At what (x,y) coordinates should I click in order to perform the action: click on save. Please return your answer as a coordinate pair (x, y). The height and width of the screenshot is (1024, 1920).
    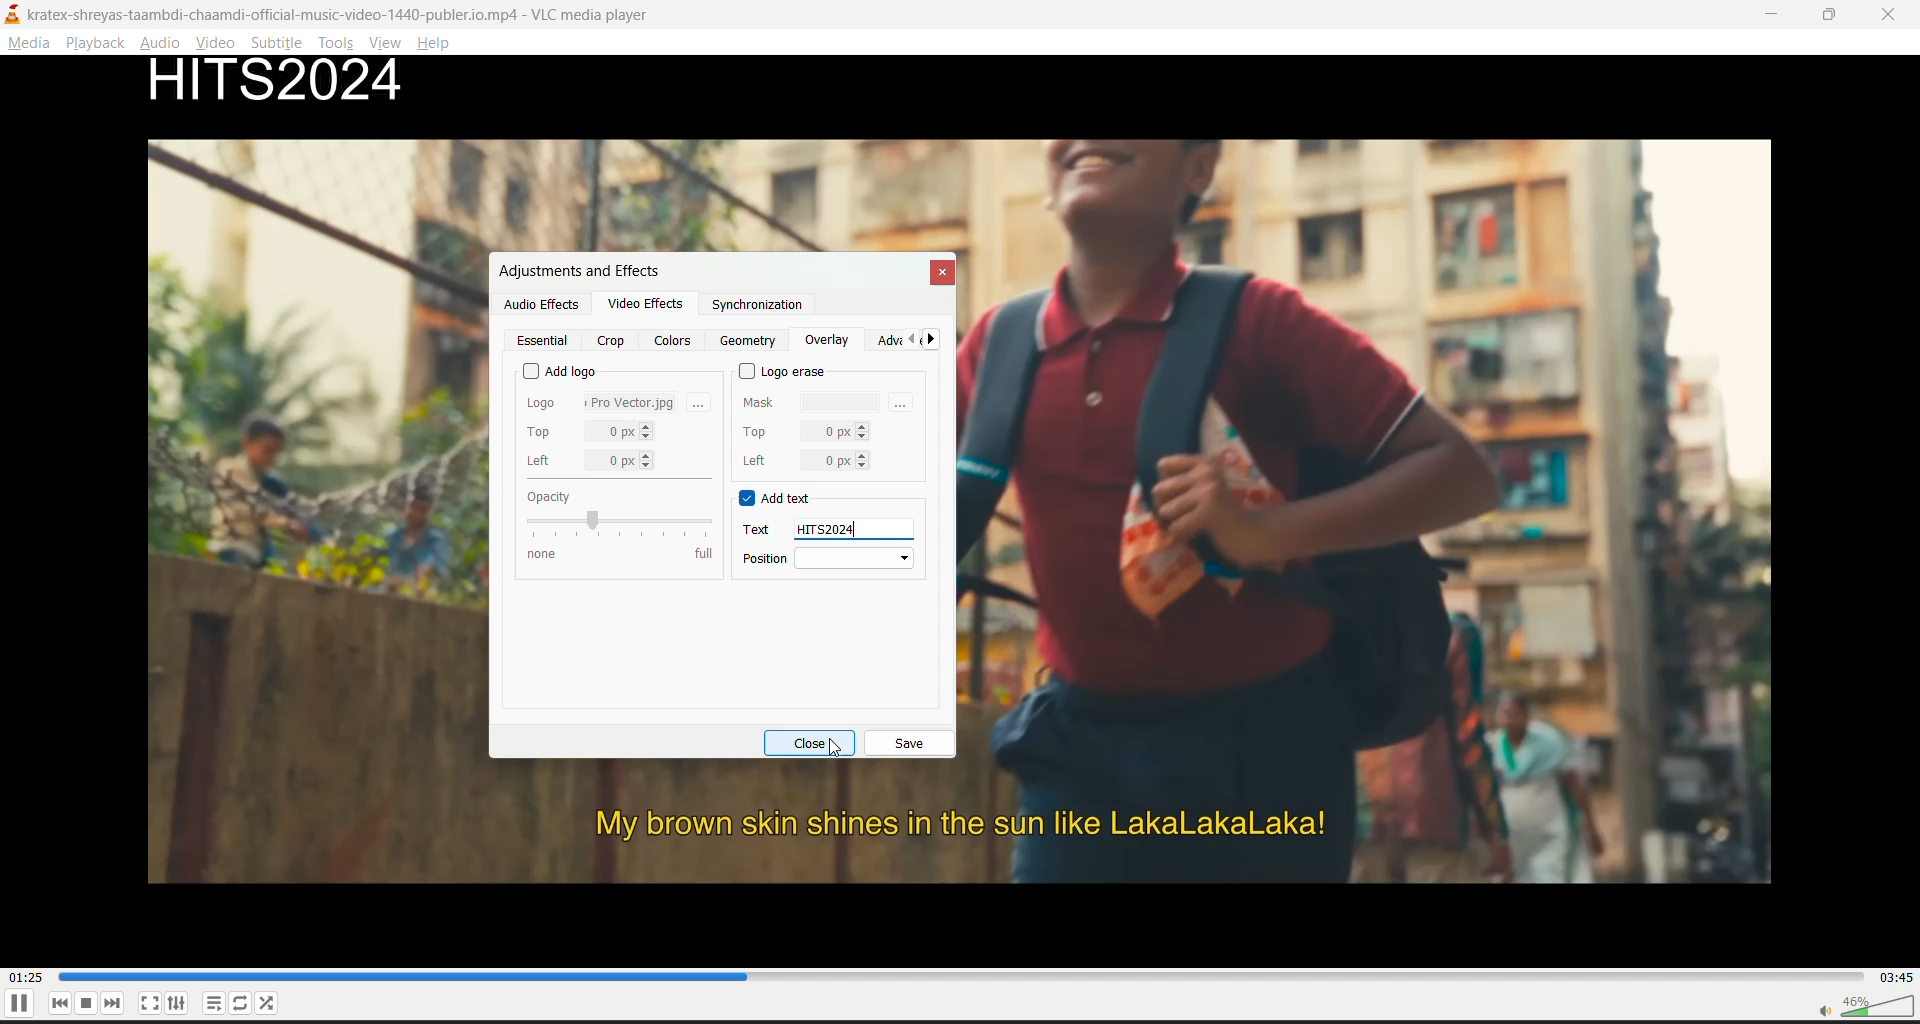
    Looking at the image, I should click on (909, 744).